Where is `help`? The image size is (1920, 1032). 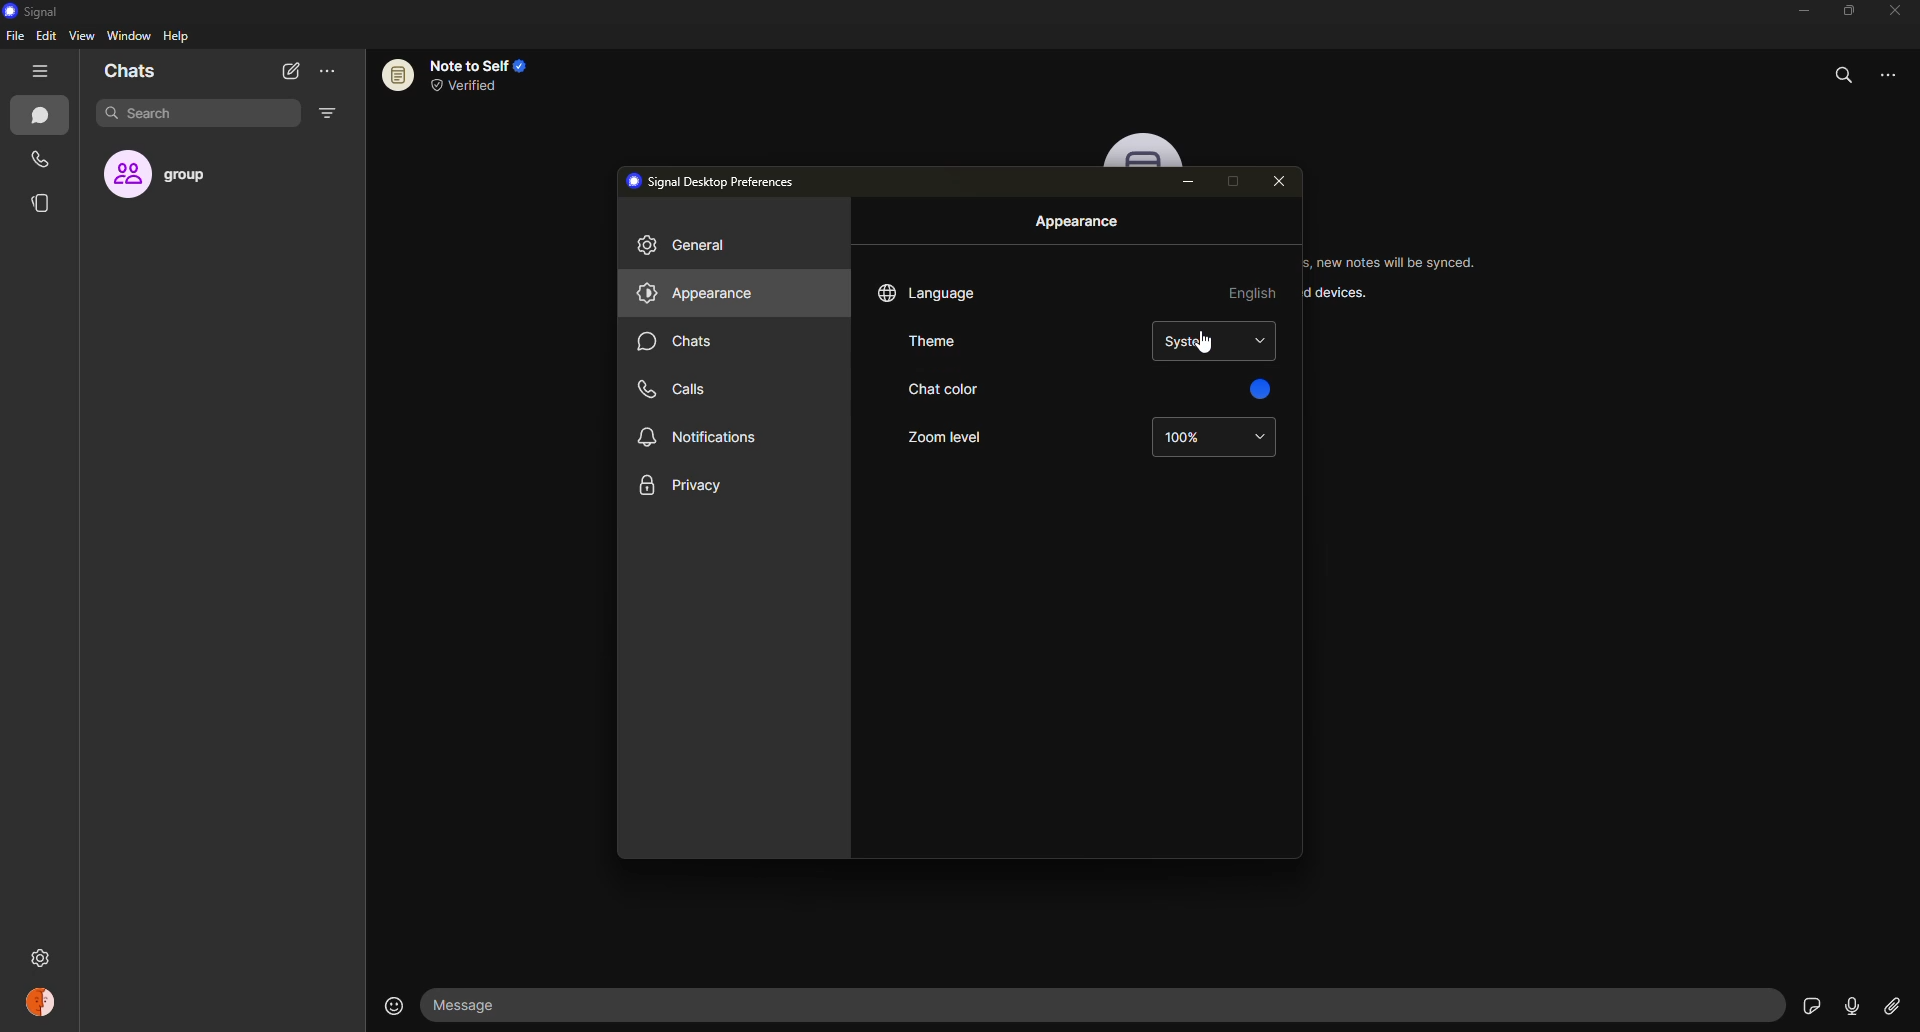
help is located at coordinates (178, 35).